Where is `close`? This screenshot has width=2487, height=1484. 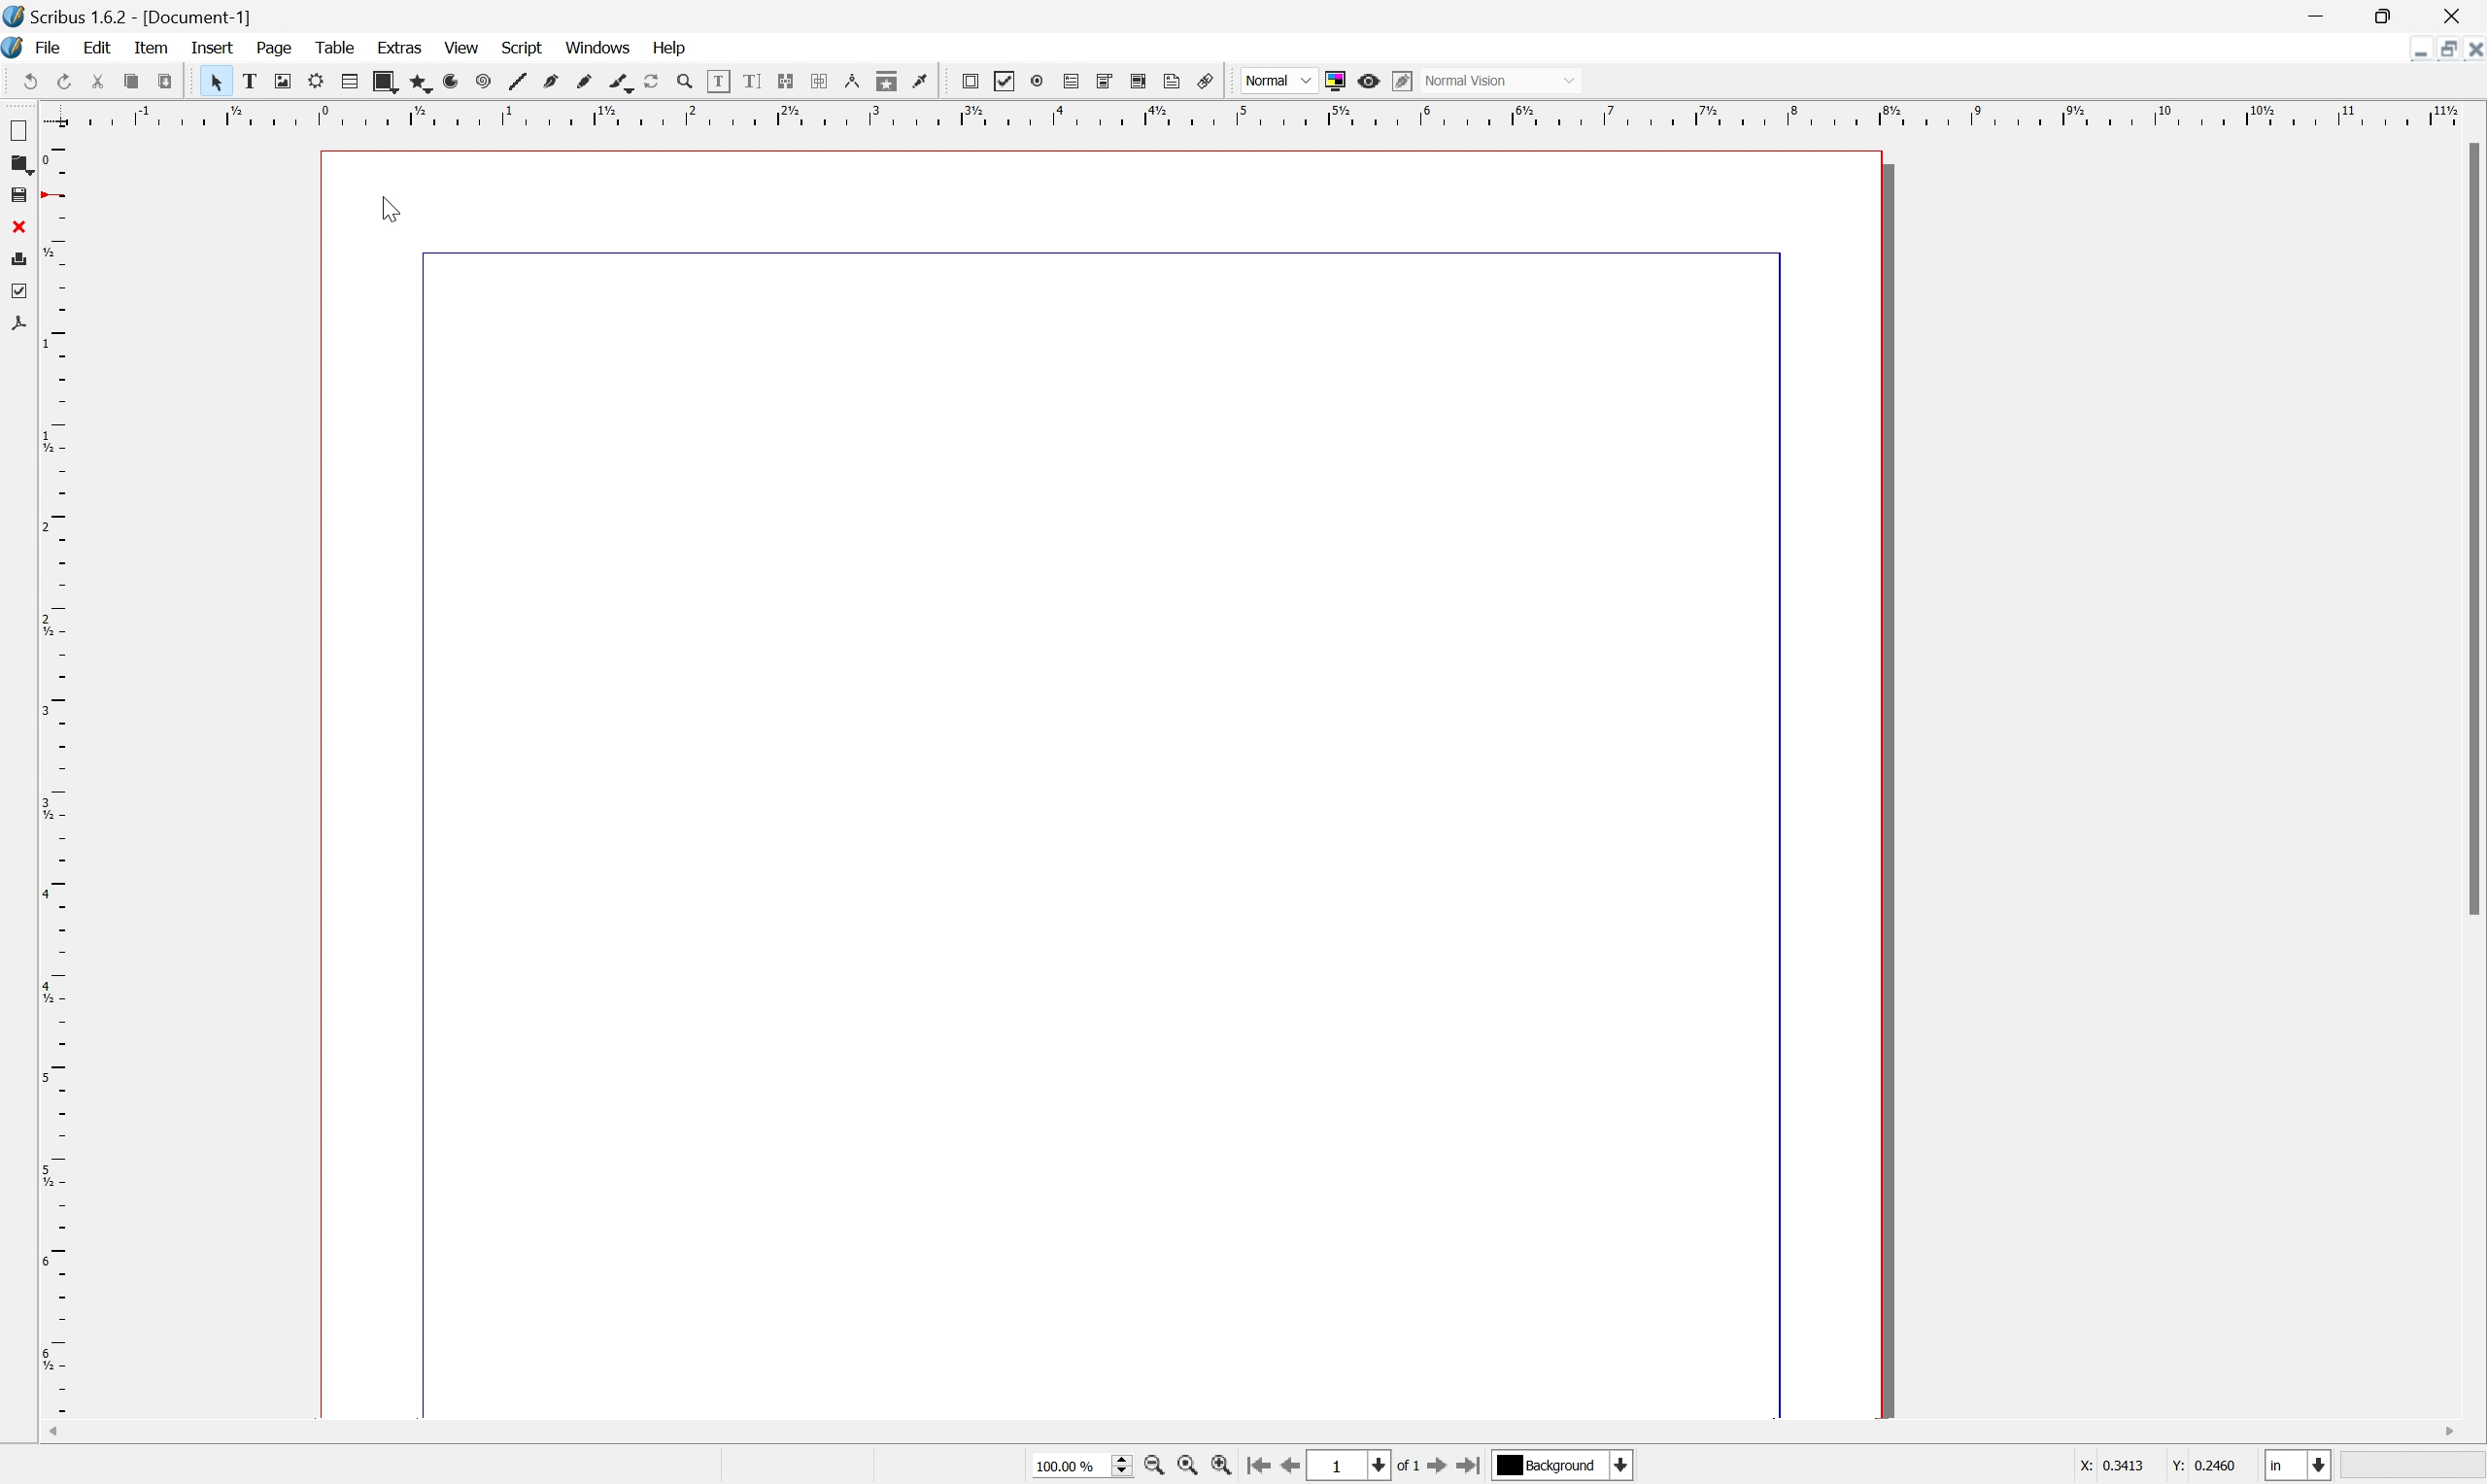 close is located at coordinates (2458, 15).